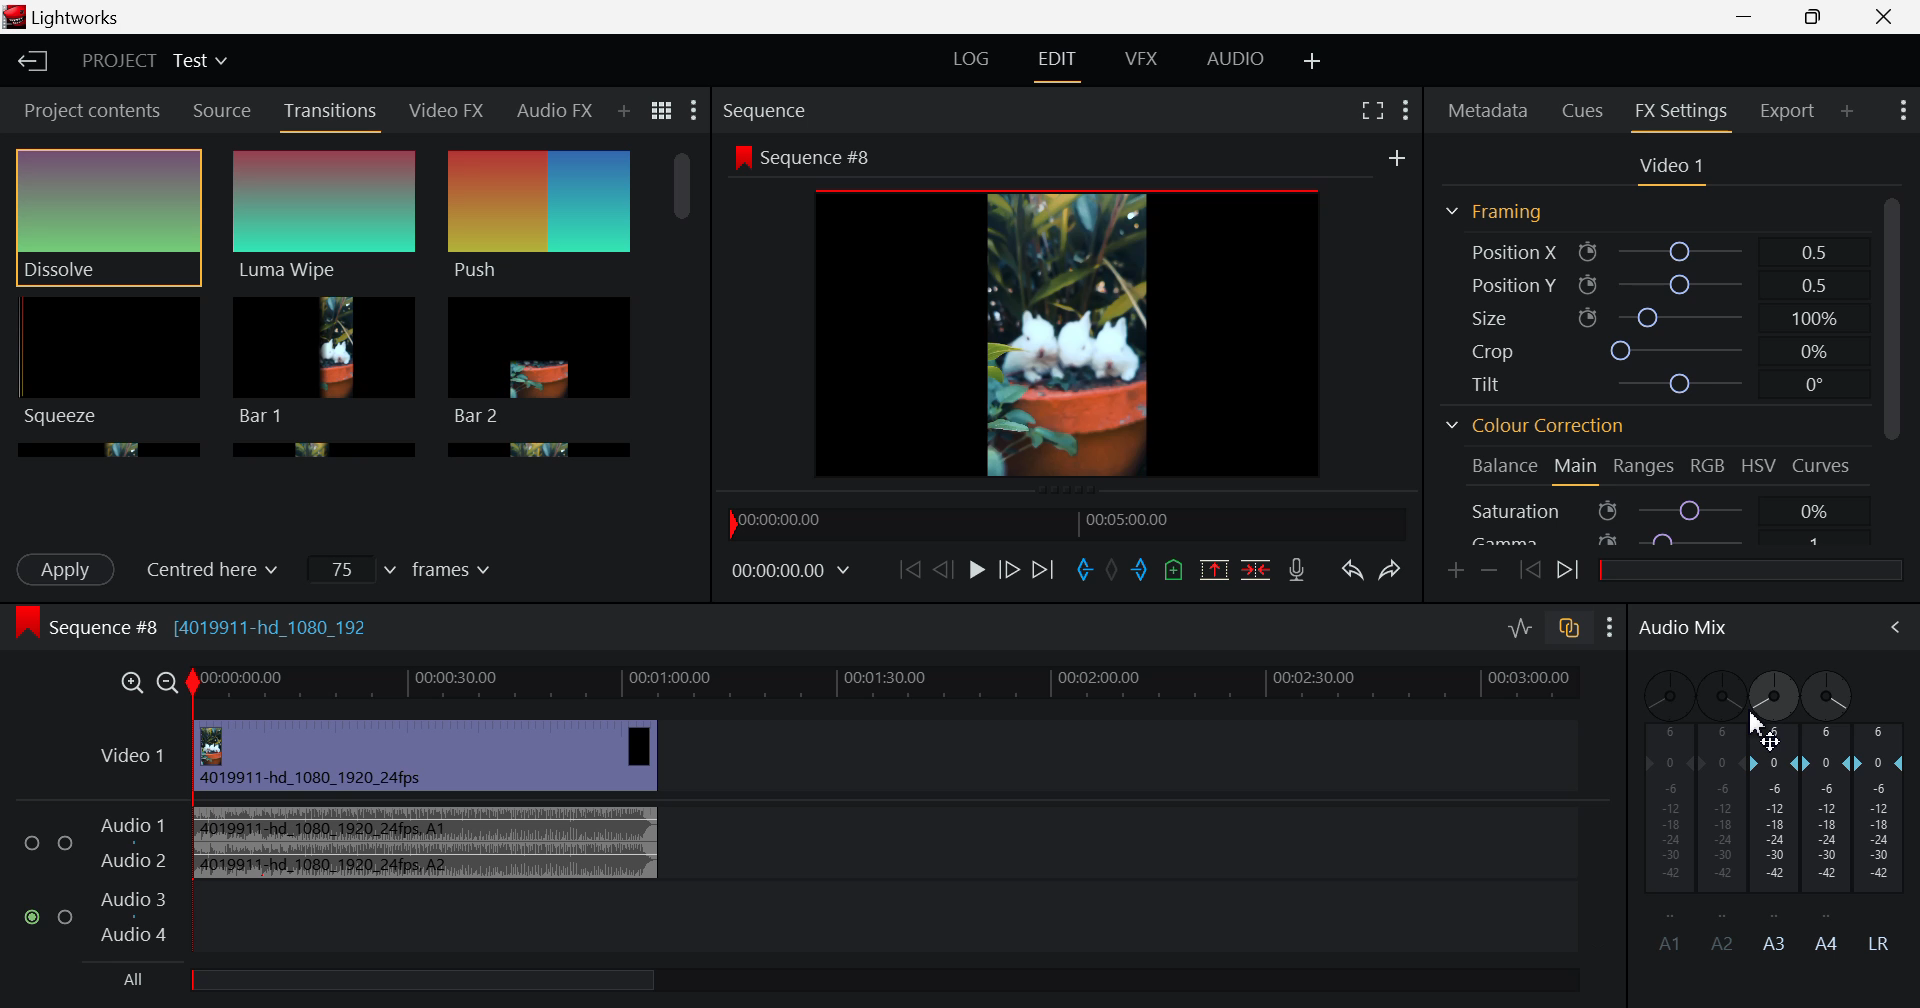 The width and height of the screenshot is (1920, 1008). Describe the element at coordinates (1068, 523) in the screenshot. I see `Timeline Navigator` at that location.